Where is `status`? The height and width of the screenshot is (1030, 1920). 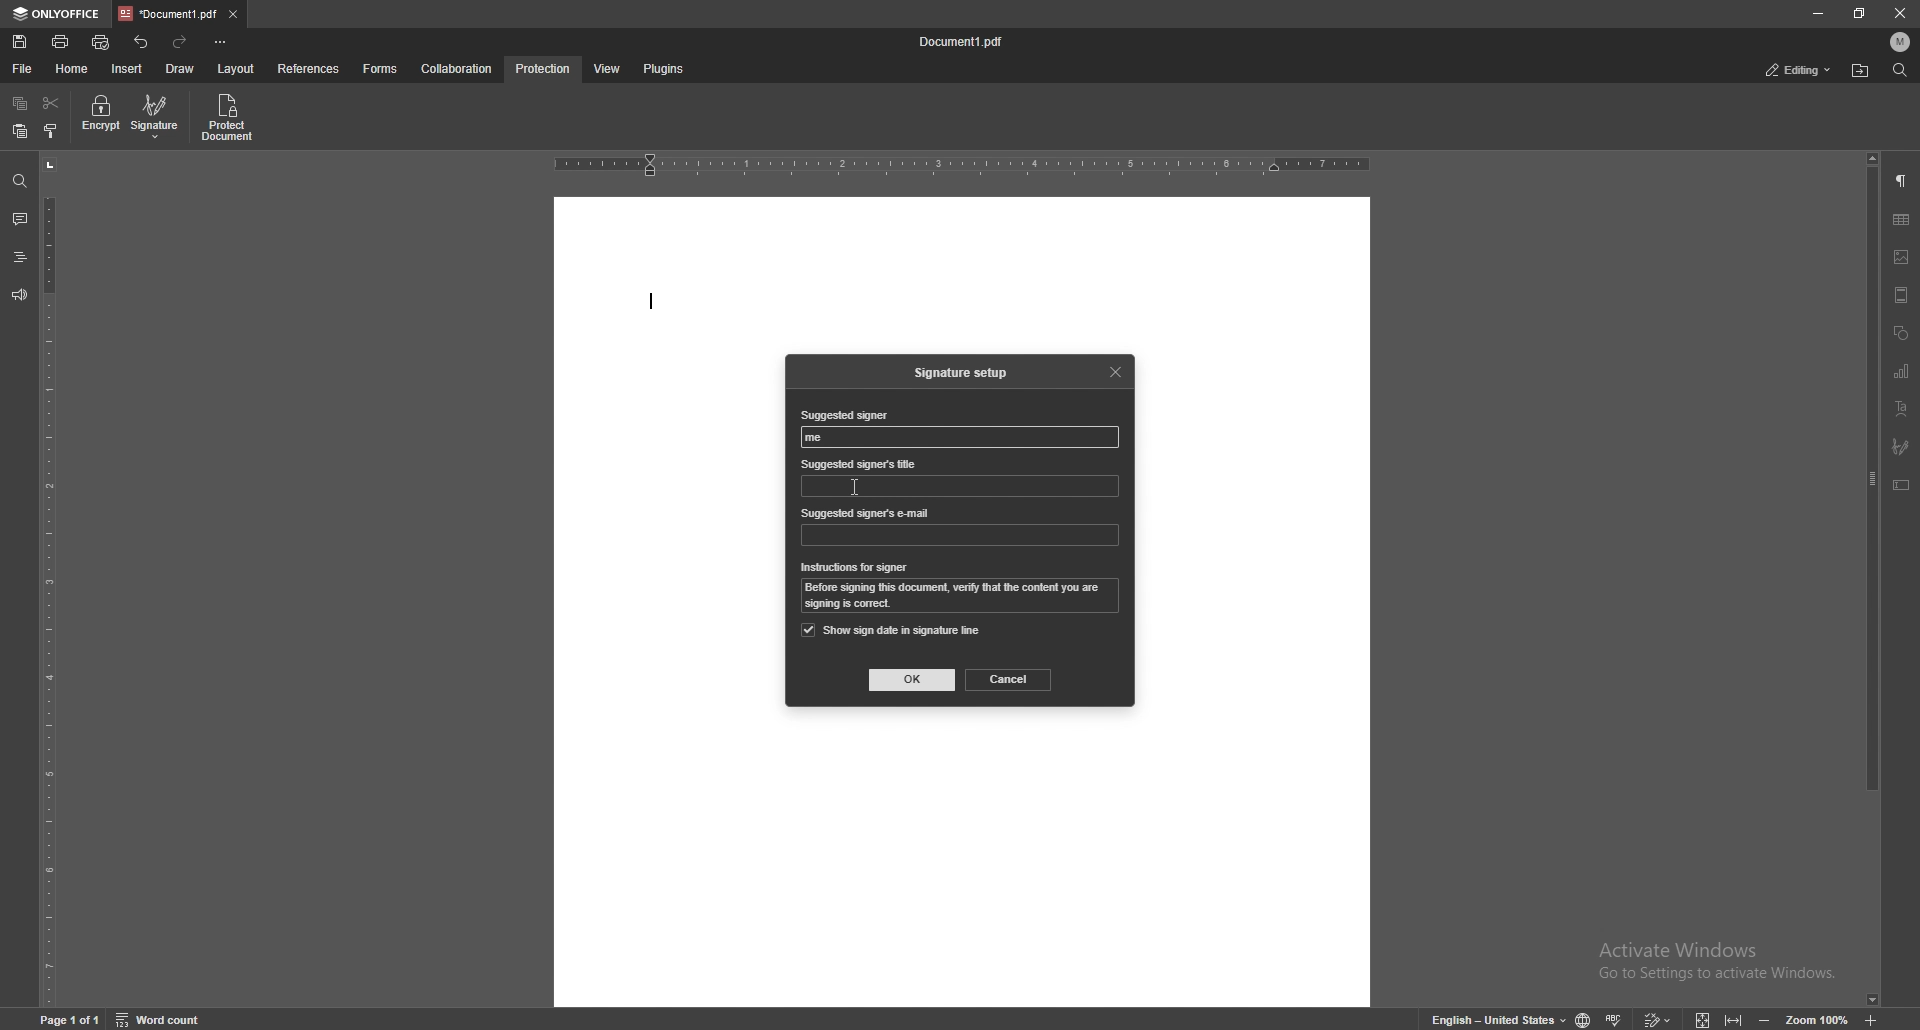 status is located at coordinates (1799, 71).